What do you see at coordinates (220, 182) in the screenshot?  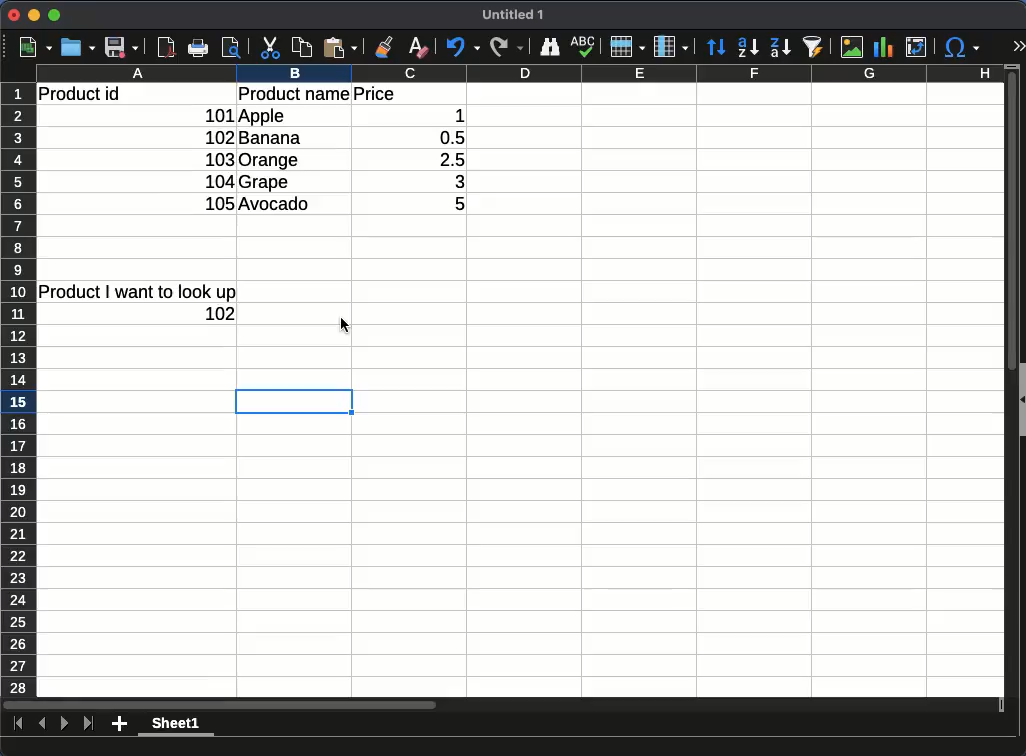 I see `104` at bounding box center [220, 182].